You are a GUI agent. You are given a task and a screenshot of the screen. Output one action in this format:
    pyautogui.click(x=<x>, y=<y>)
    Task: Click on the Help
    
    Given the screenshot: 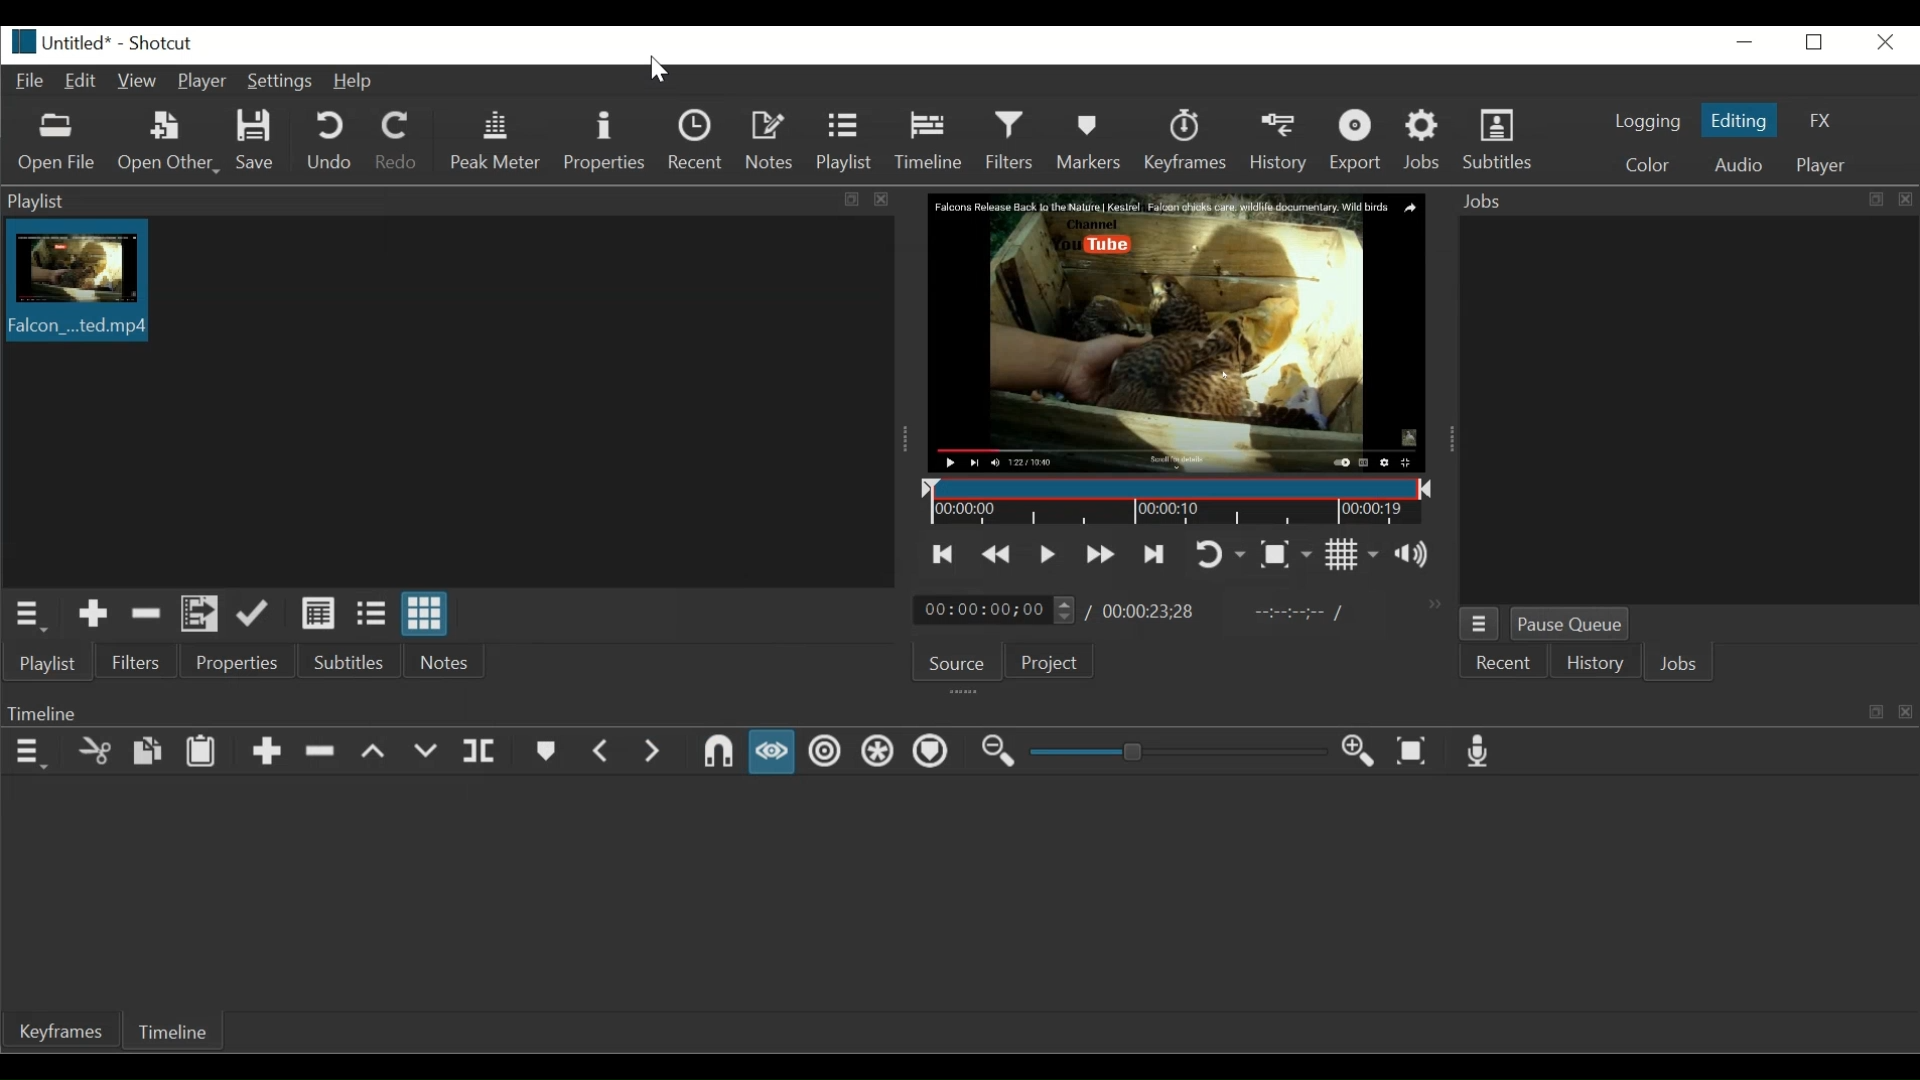 What is the action you would take?
    pyautogui.click(x=356, y=83)
    